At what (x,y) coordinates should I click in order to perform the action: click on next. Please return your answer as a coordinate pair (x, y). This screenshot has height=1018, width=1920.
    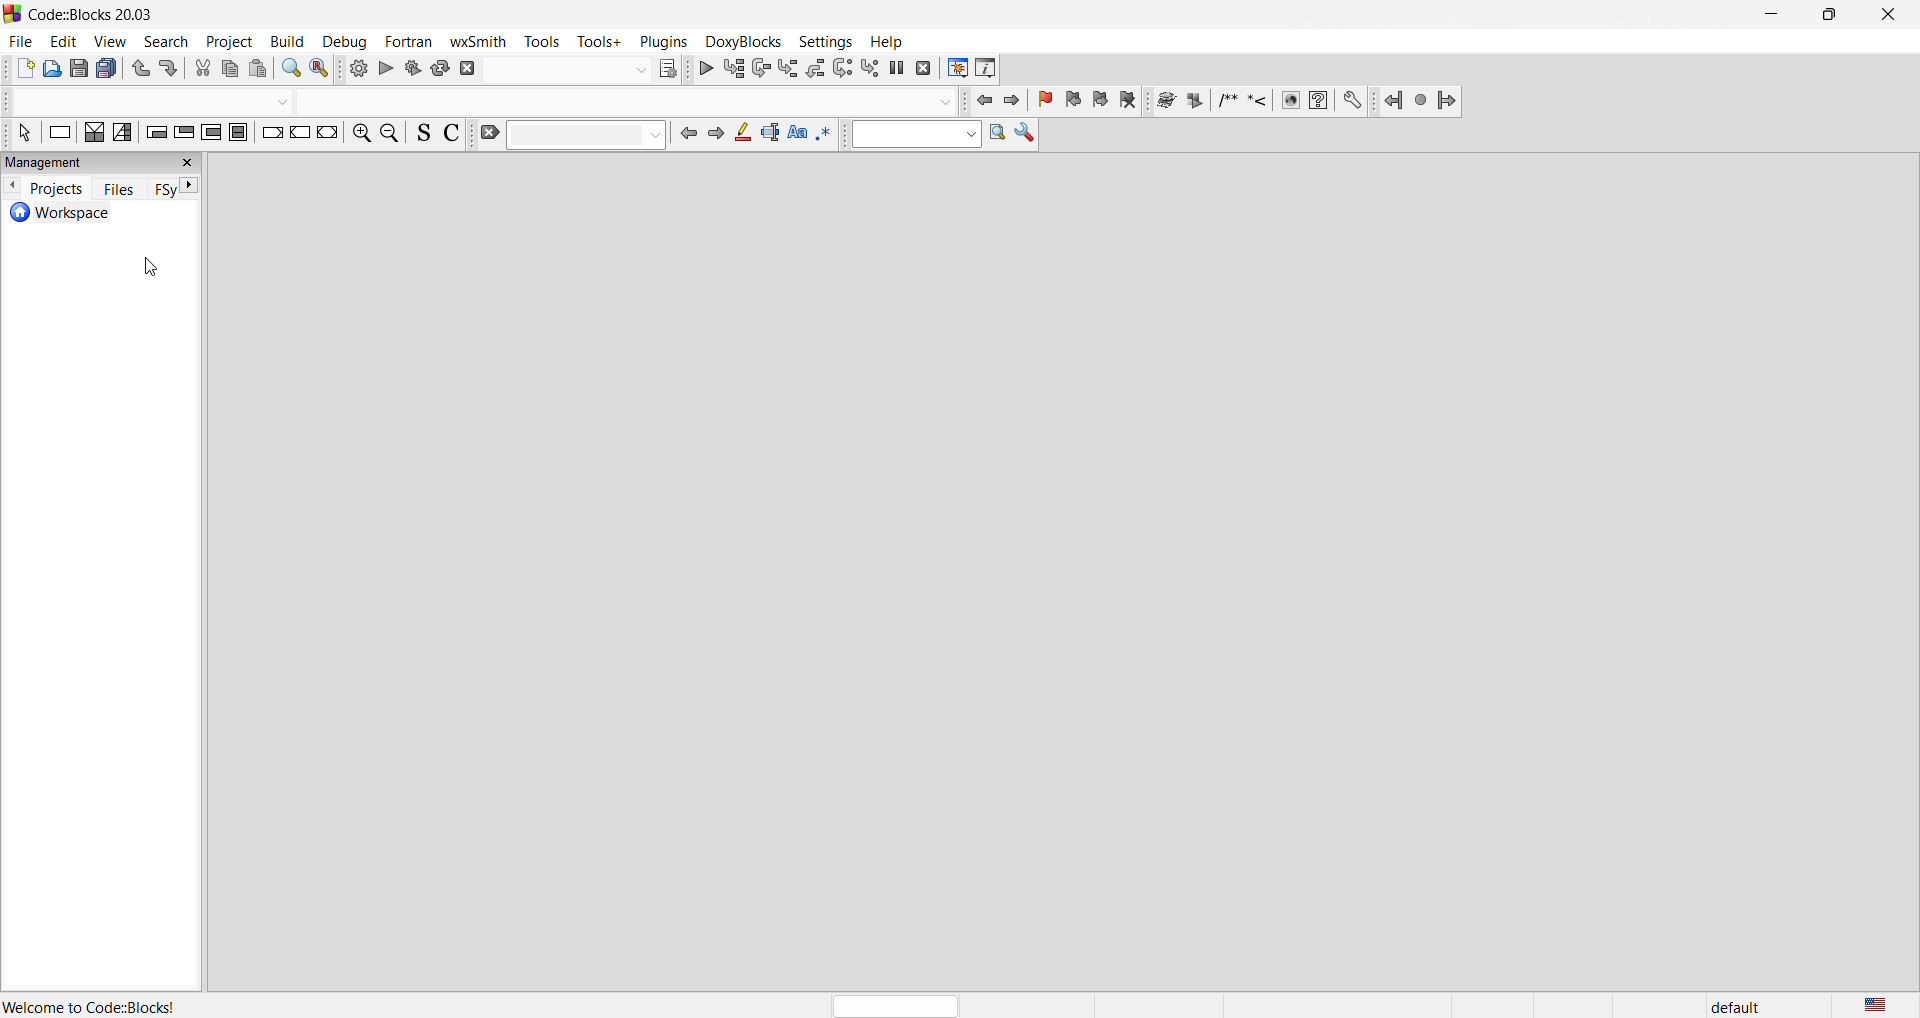
    Looking at the image, I should click on (714, 134).